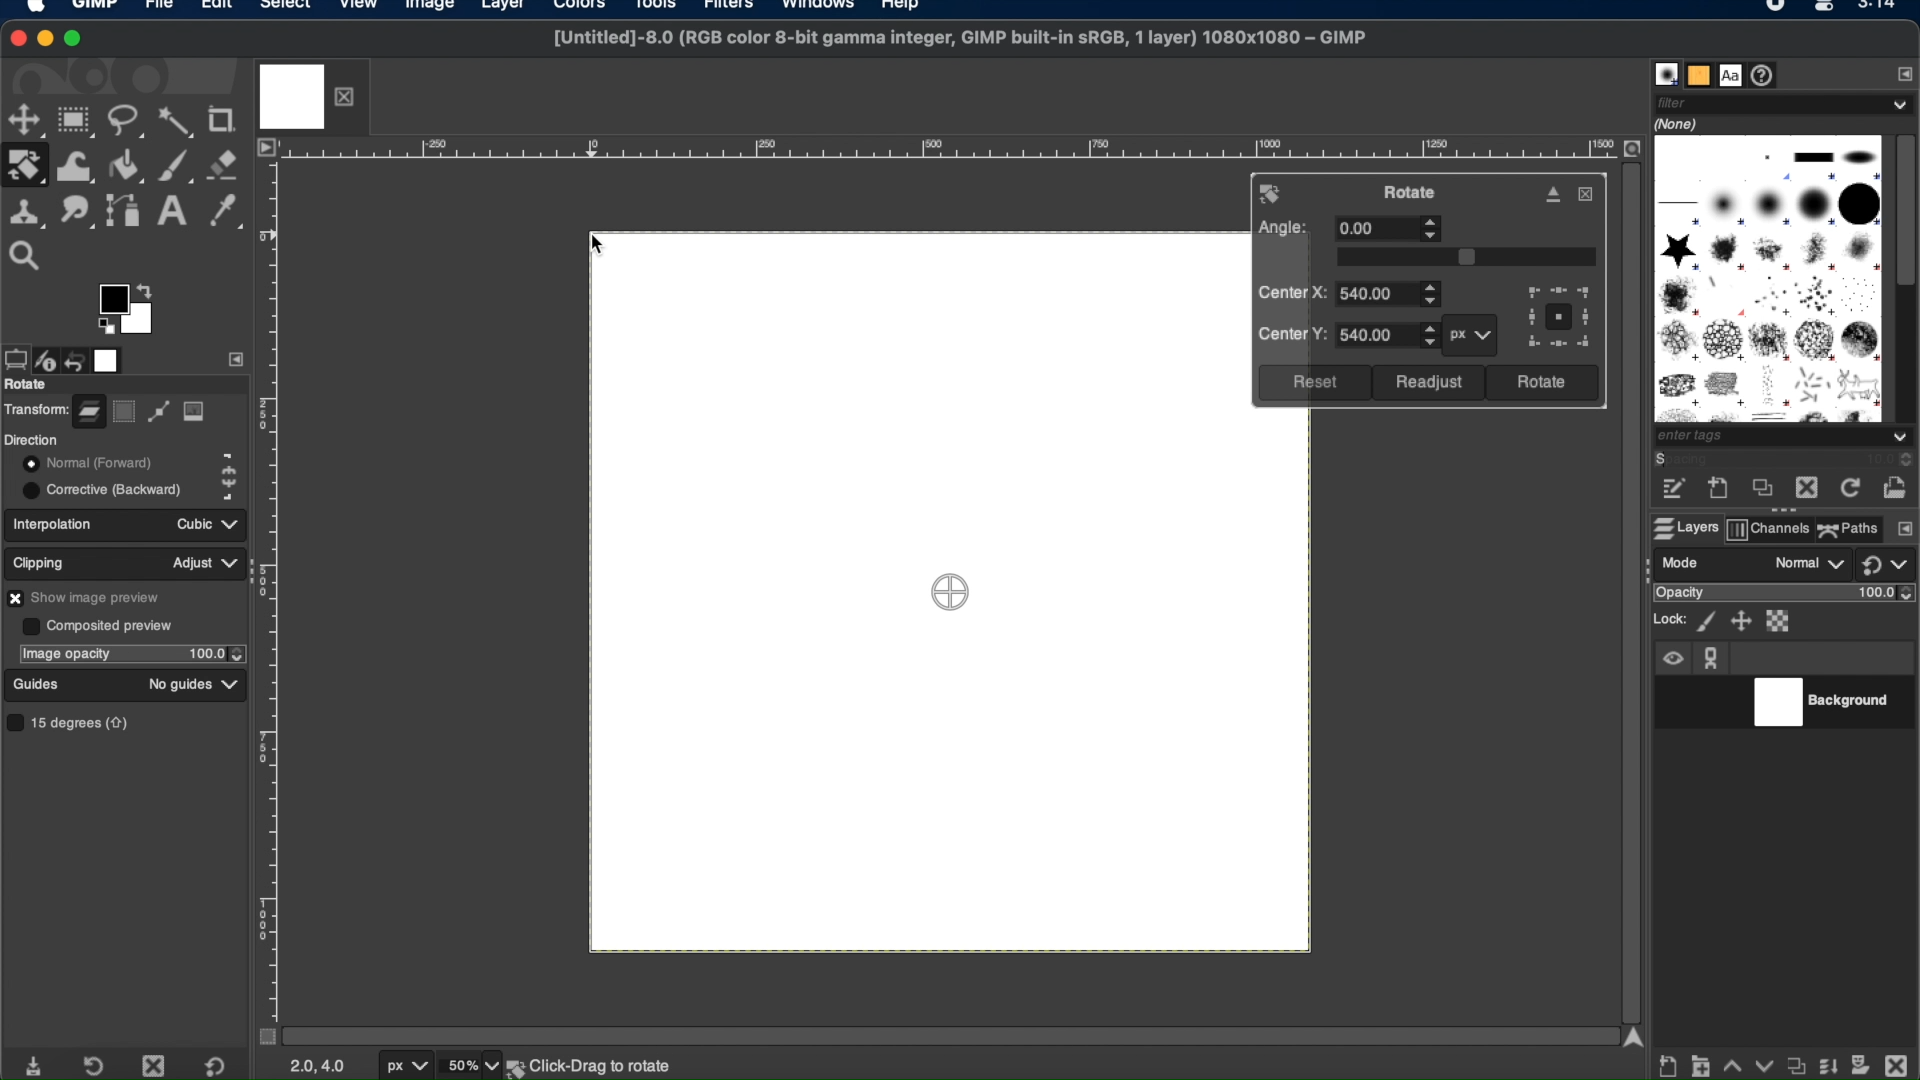 Image resolution: width=1920 pixels, height=1080 pixels. I want to click on file, so click(159, 8).